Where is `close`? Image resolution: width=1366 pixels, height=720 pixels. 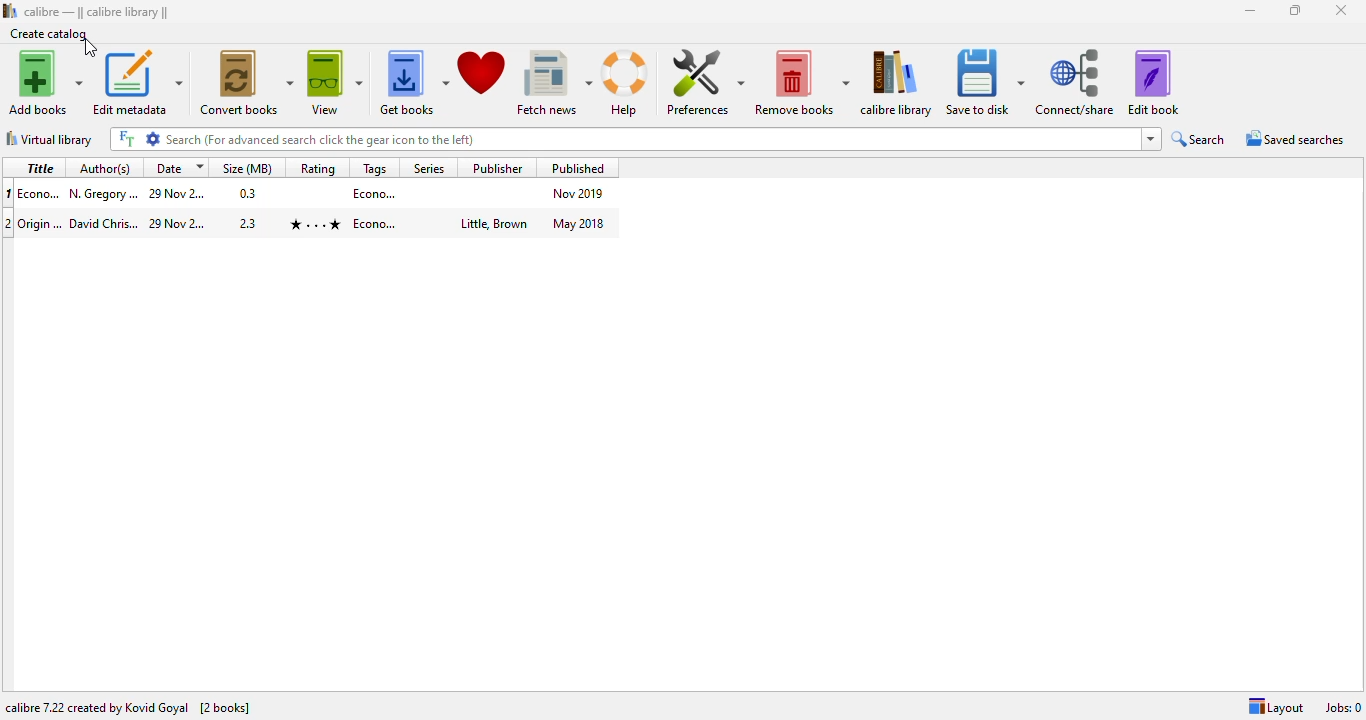
close is located at coordinates (1340, 10).